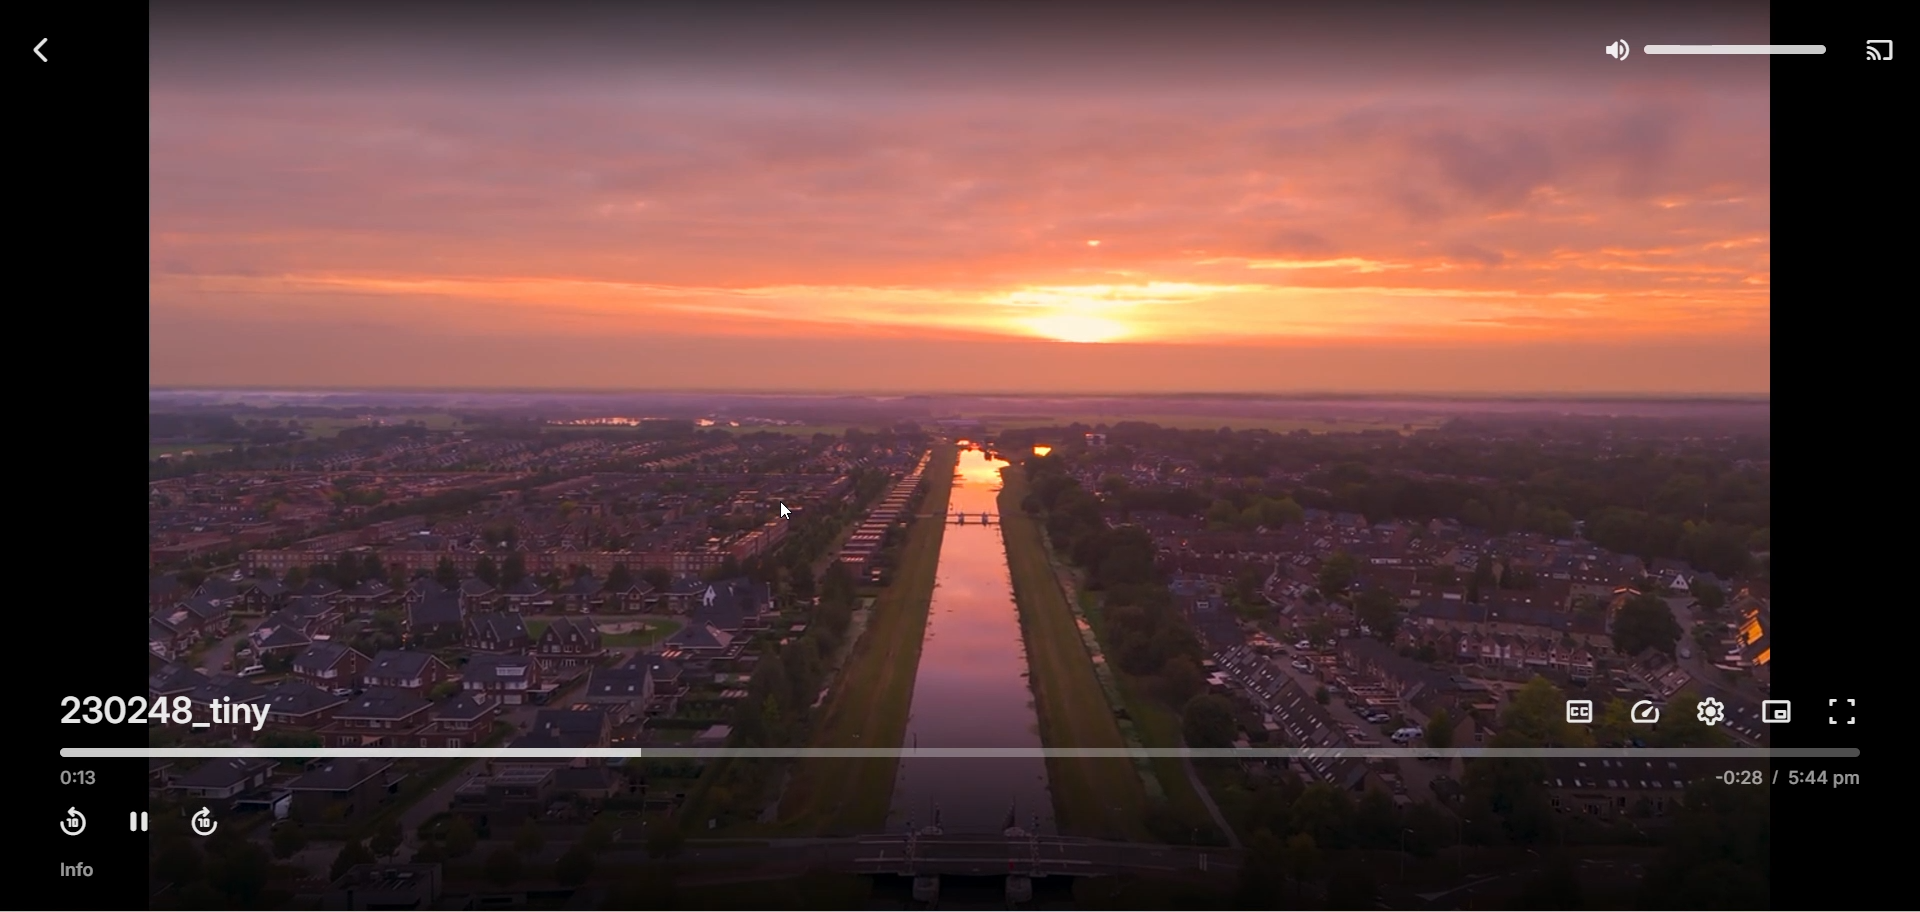 This screenshot has width=1920, height=912. What do you see at coordinates (169, 710) in the screenshot?
I see `230248_tiny` at bounding box center [169, 710].